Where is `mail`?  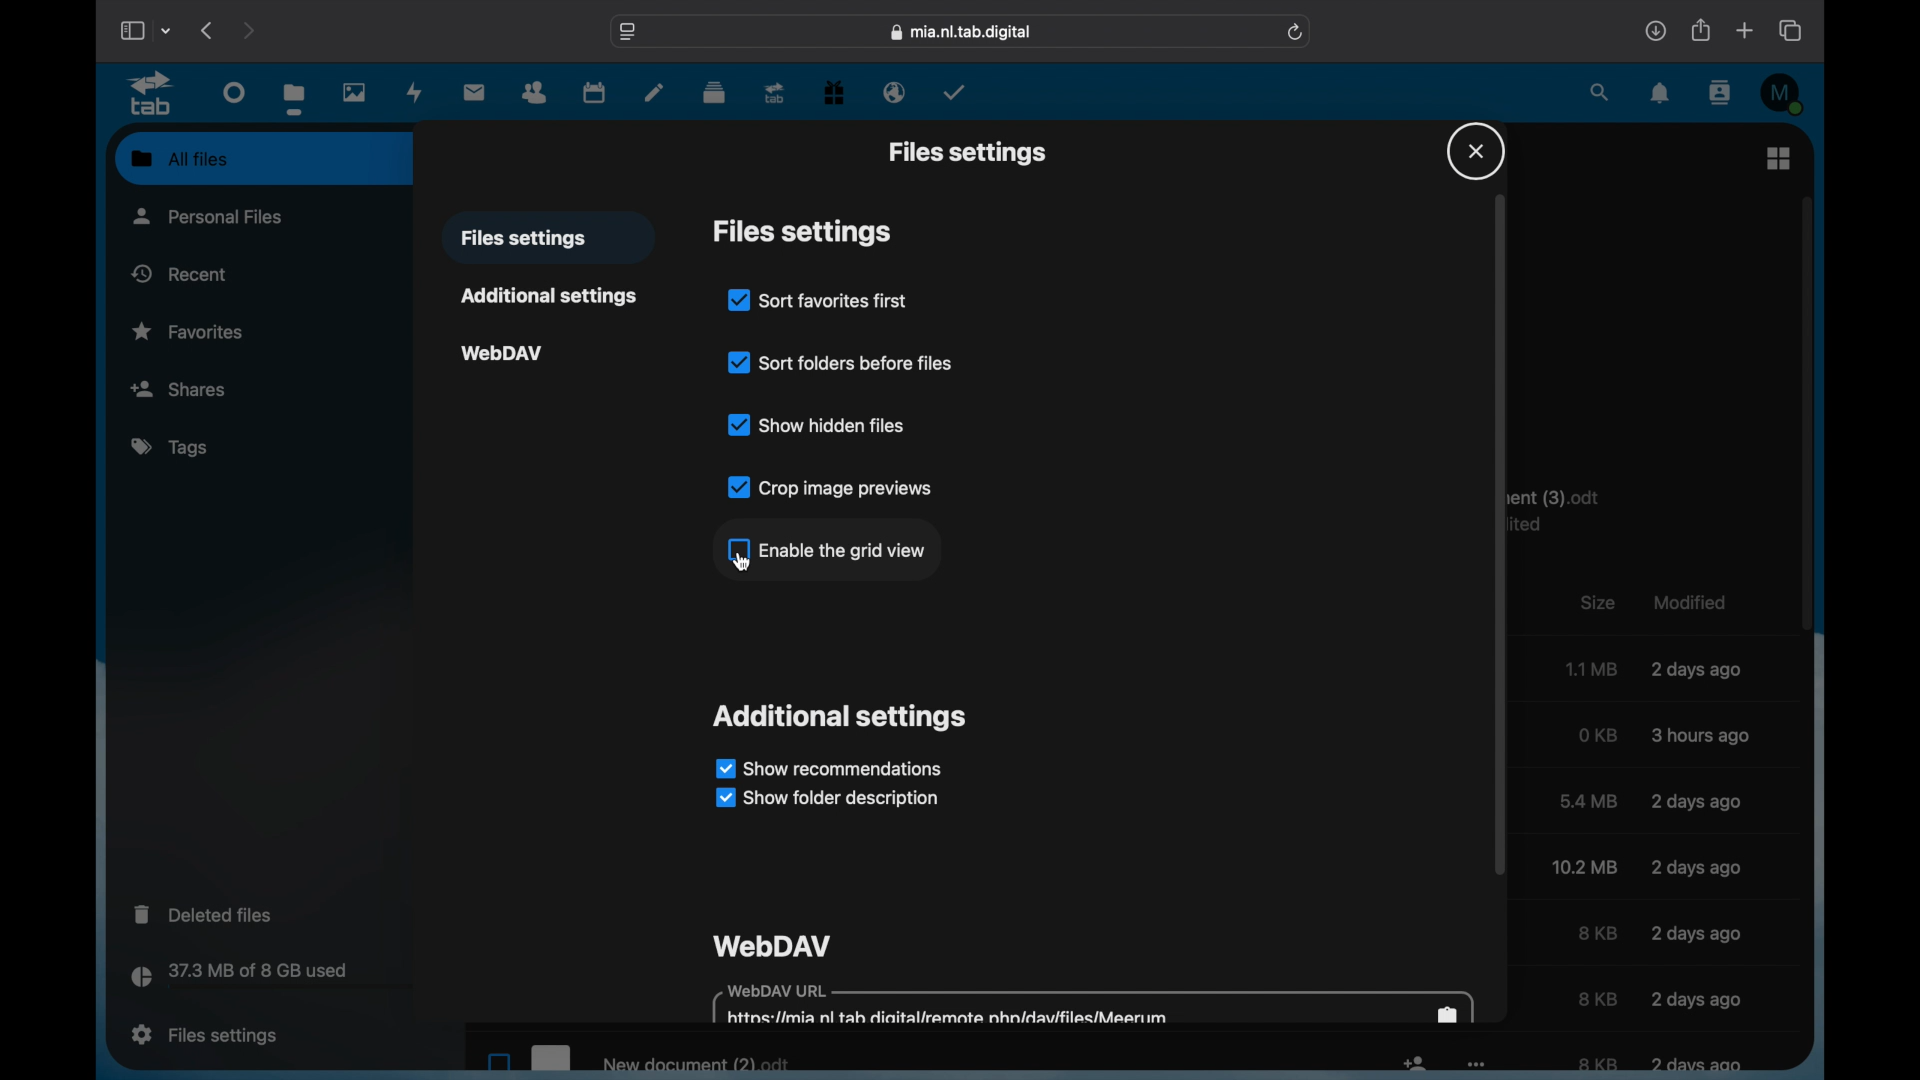
mail is located at coordinates (475, 92).